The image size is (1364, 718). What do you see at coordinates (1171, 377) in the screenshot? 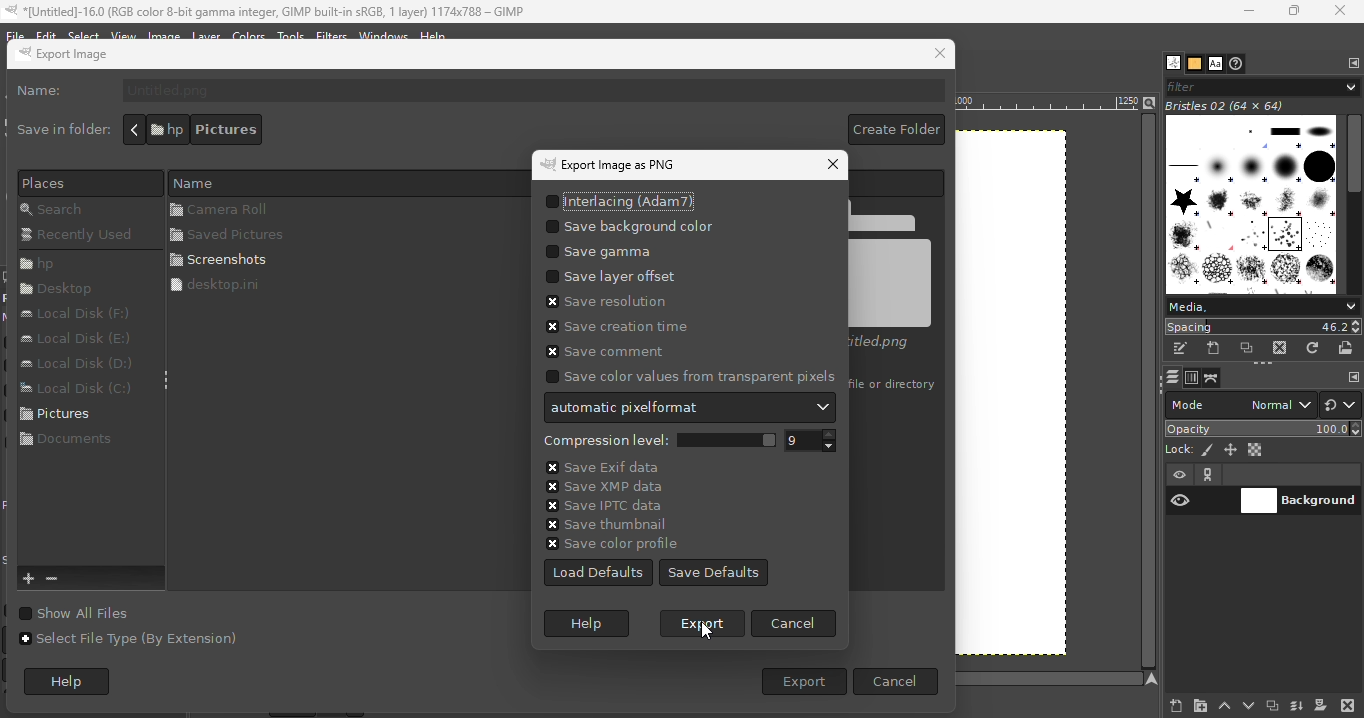
I see `Layers` at bounding box center [1171, 377].